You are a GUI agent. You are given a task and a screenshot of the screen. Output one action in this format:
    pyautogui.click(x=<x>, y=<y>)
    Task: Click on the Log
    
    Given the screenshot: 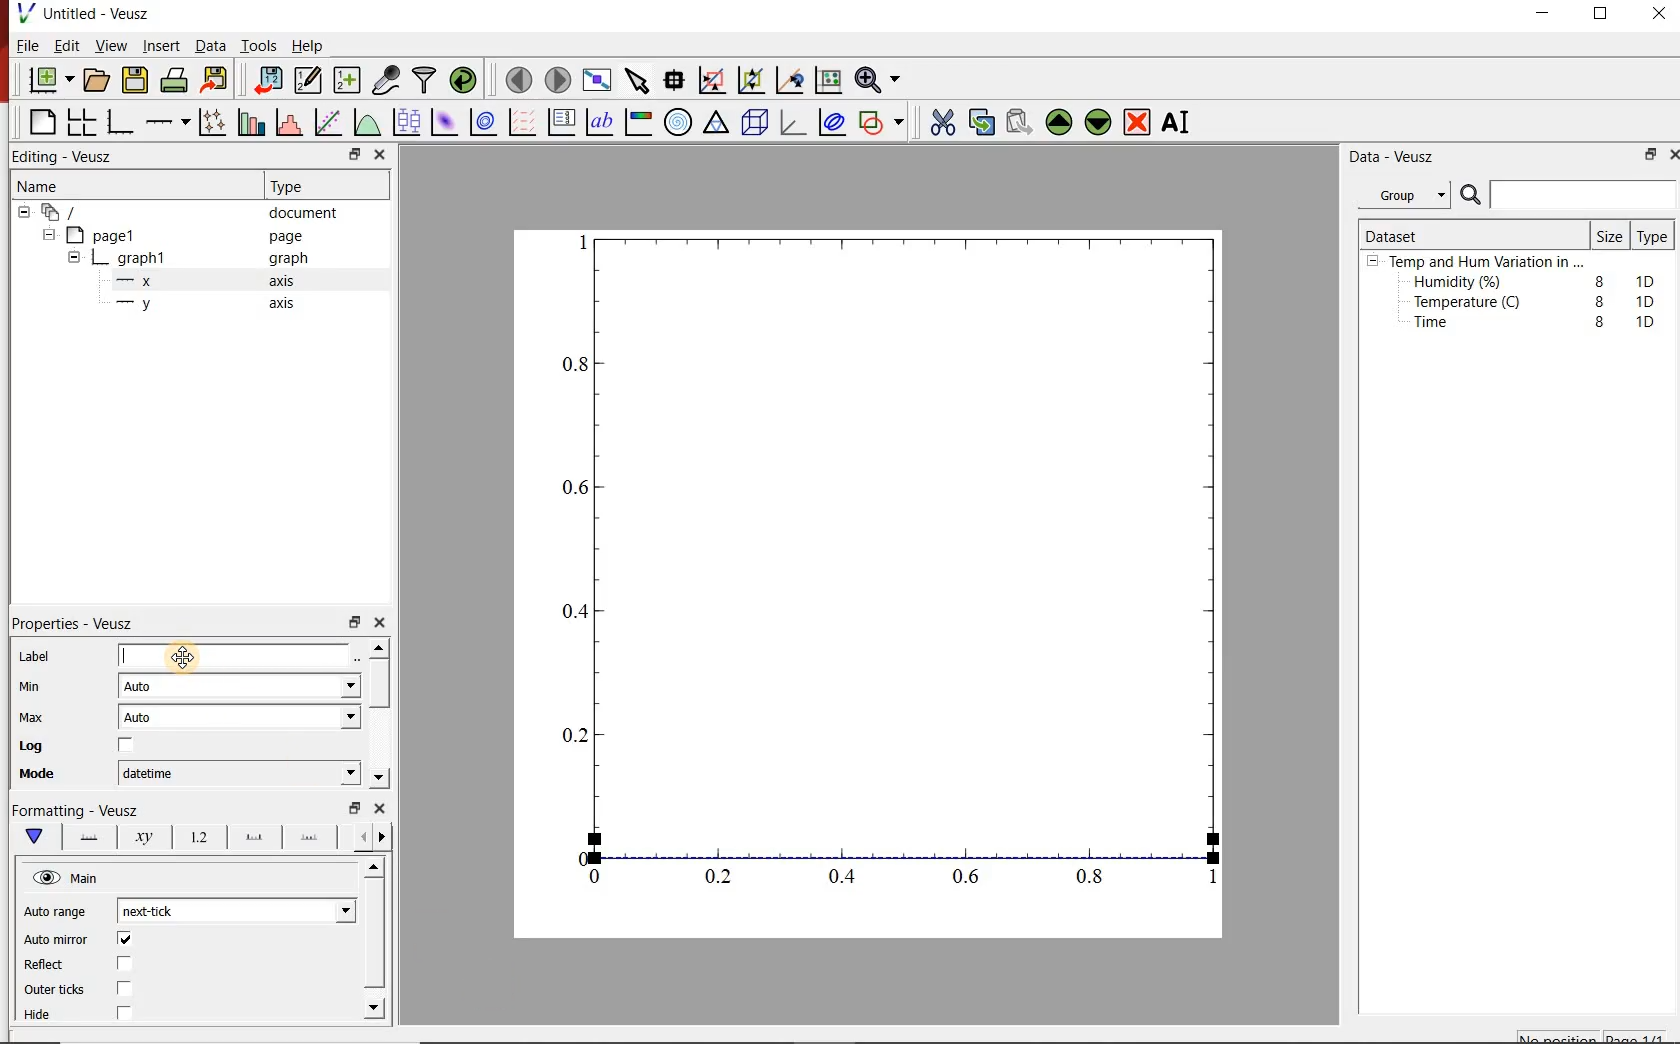 What is the action you would take?
    pyautogui.click(x=92, y=747)
    